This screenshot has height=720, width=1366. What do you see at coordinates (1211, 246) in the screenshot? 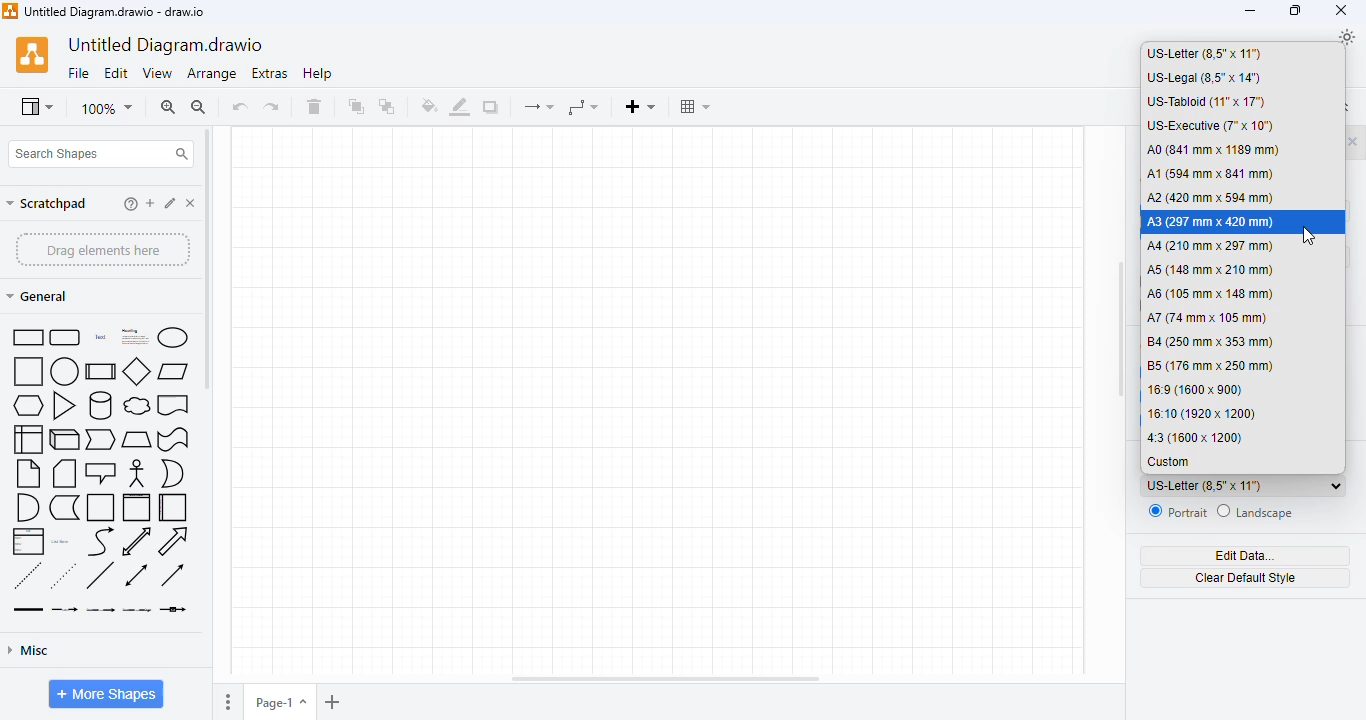
I see `A4` at bounding box center [1211, 246].